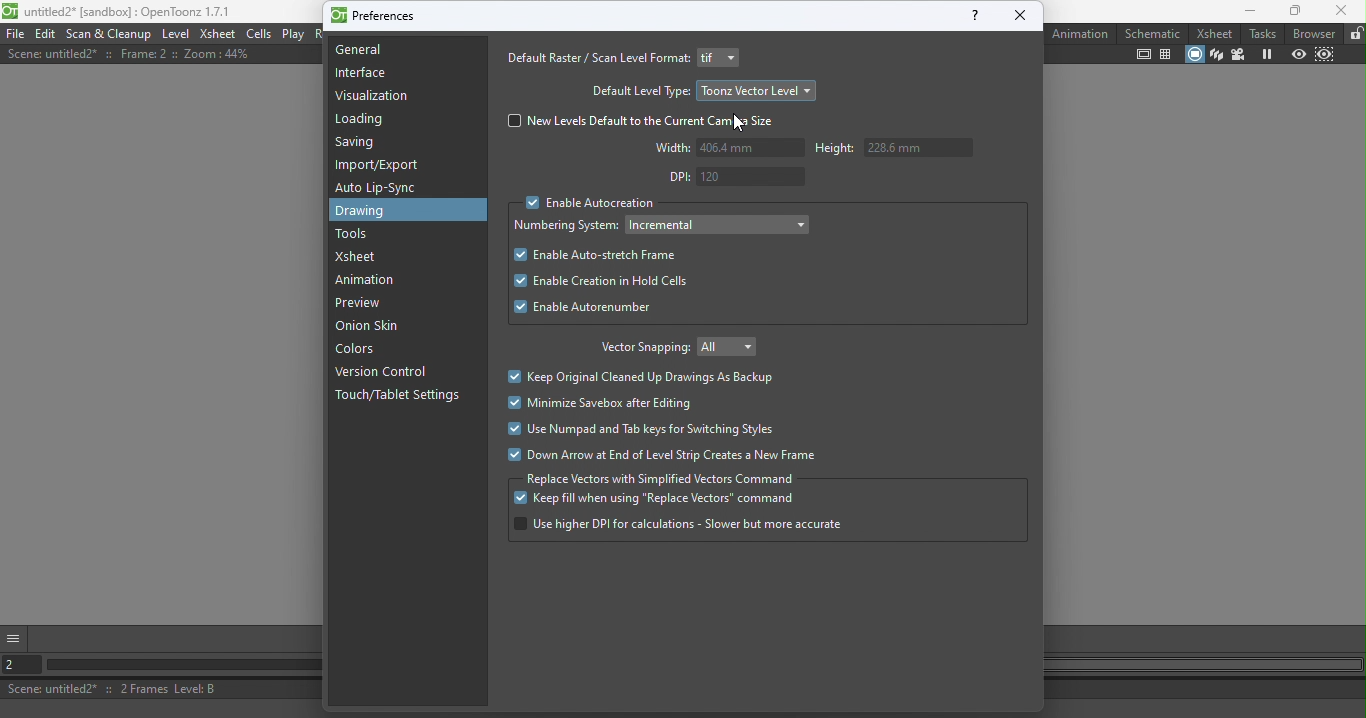 The height and width of the screenshot is (718, 1366). Describe the element at coordinates (1166, 55) in the screenshot. I see `Field guide` at that location.